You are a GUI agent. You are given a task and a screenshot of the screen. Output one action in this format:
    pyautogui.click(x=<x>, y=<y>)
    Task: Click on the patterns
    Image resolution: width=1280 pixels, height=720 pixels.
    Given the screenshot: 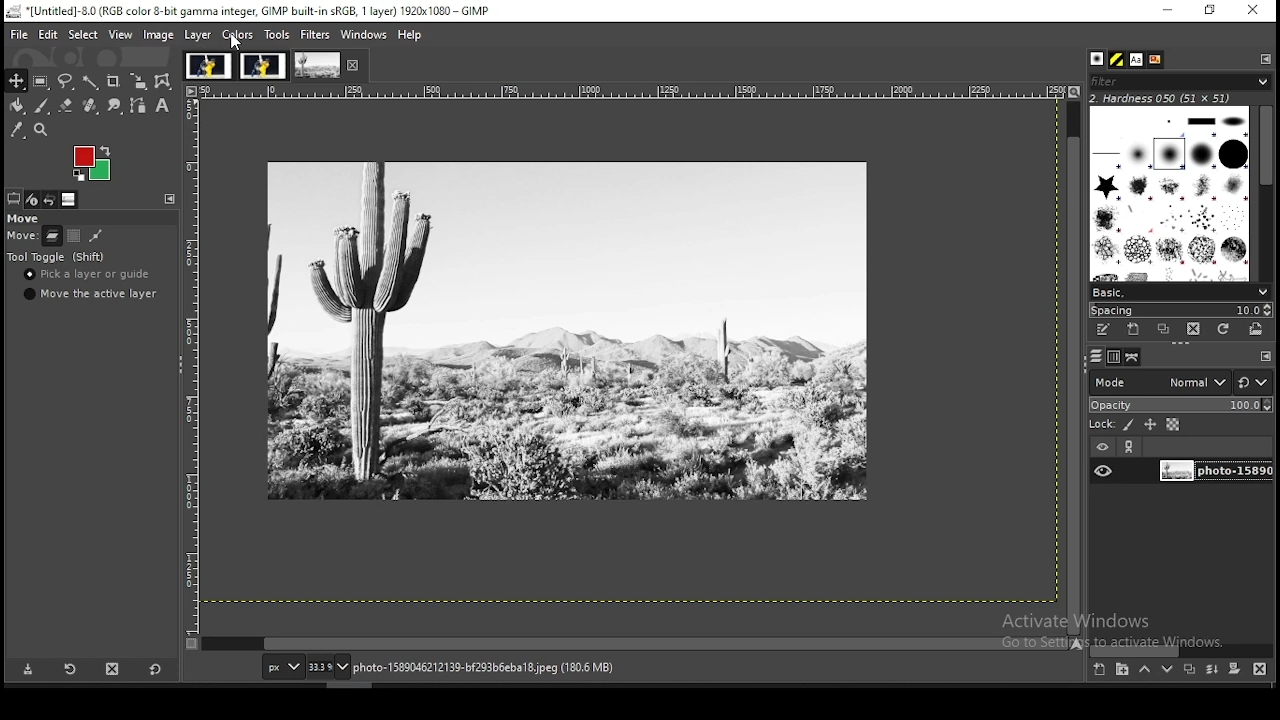 What is the action you would take?
    pyautogui.click(x=1118, y=59)
    